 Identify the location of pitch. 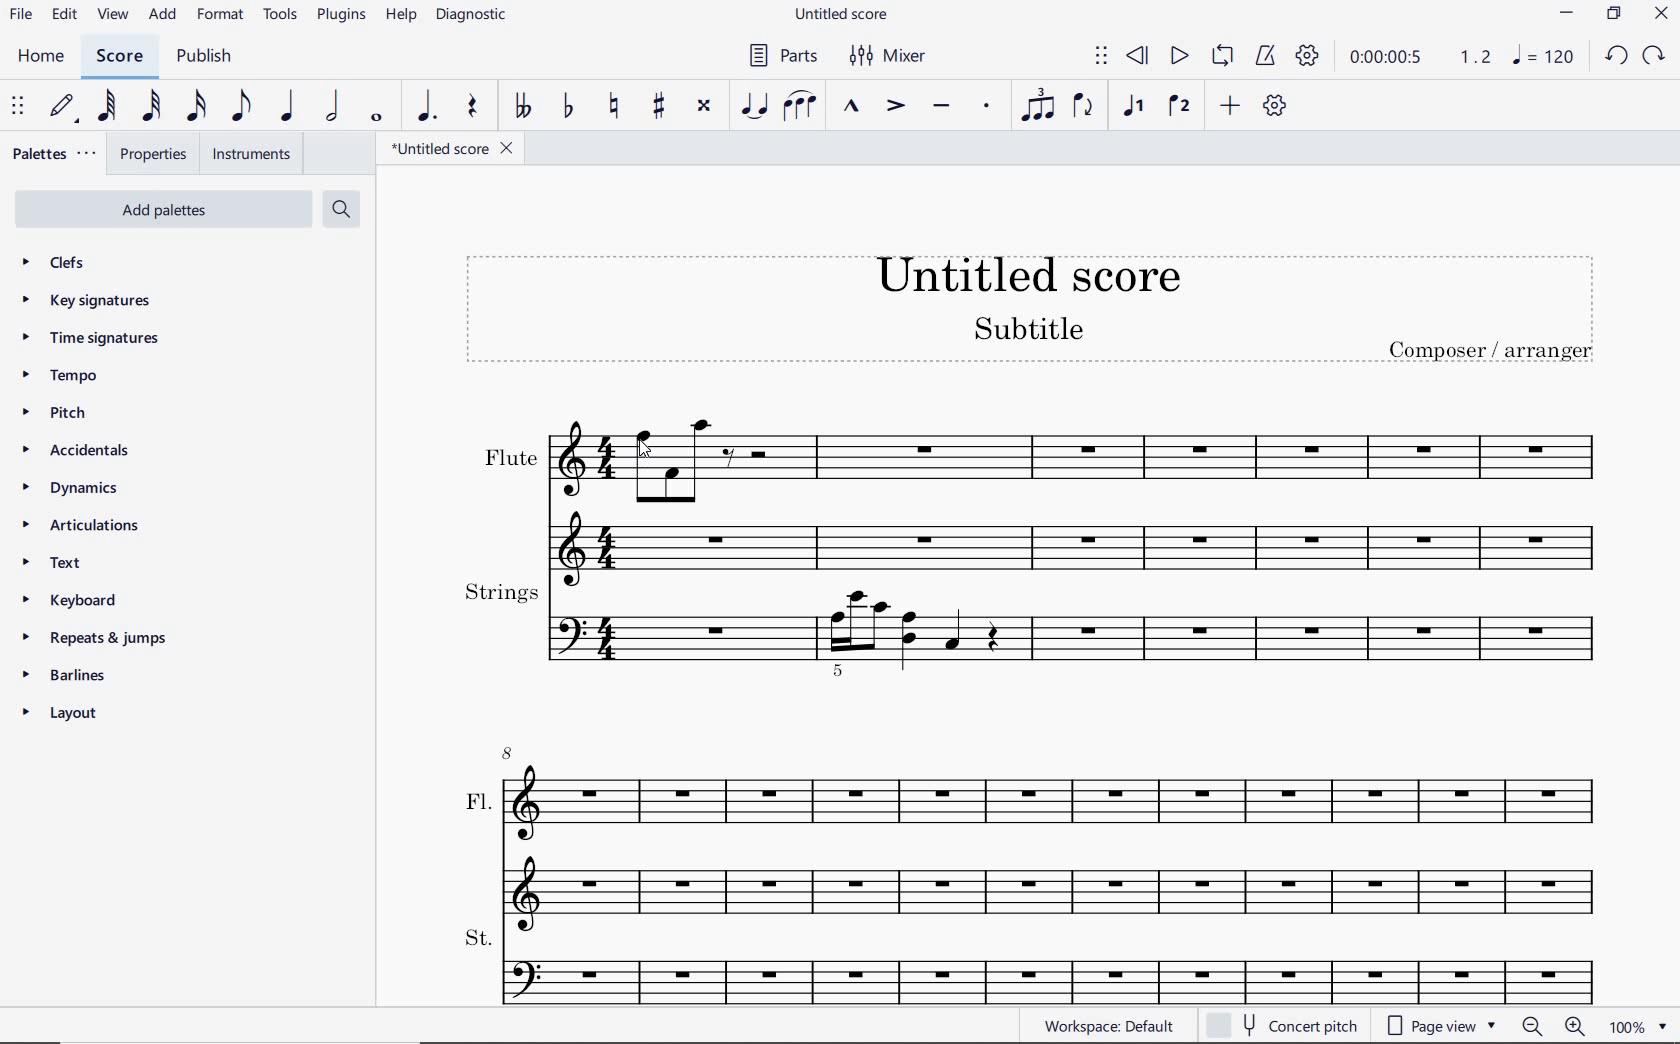
(58, 415).